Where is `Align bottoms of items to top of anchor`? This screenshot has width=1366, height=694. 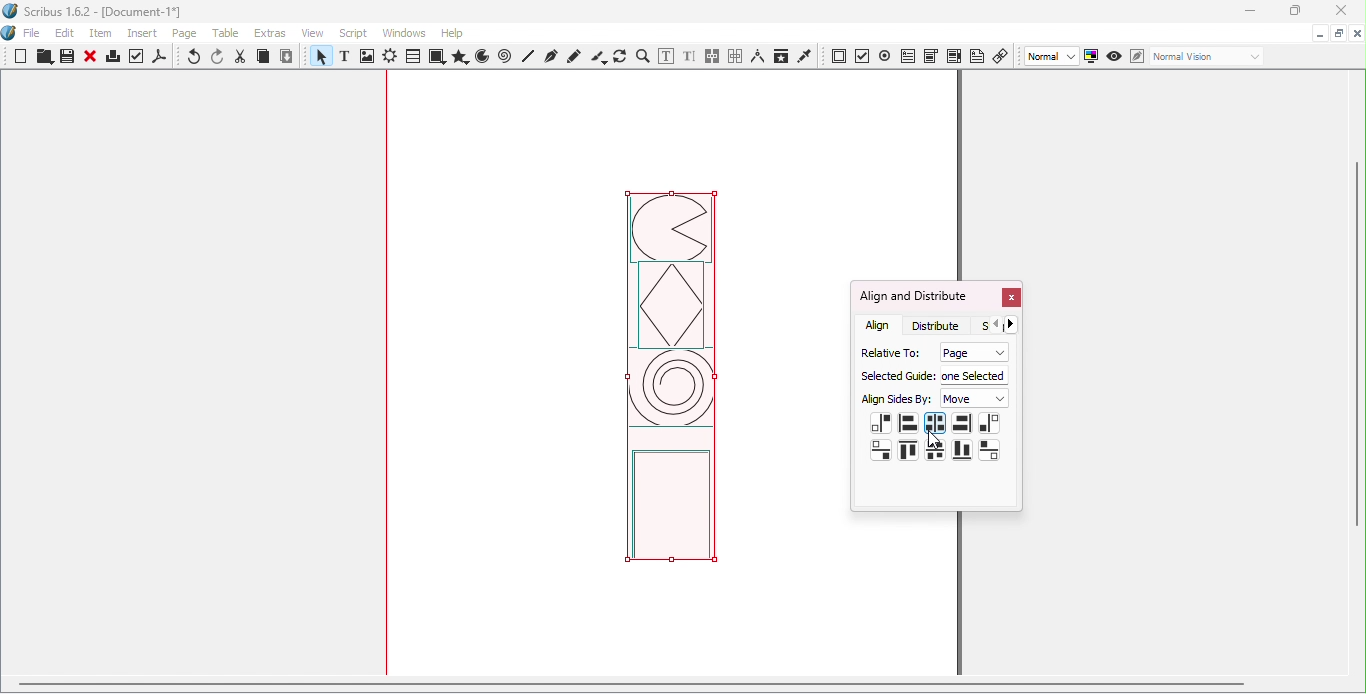 Align bottoms of items to top of anchor is located at coordinates (882, 450).